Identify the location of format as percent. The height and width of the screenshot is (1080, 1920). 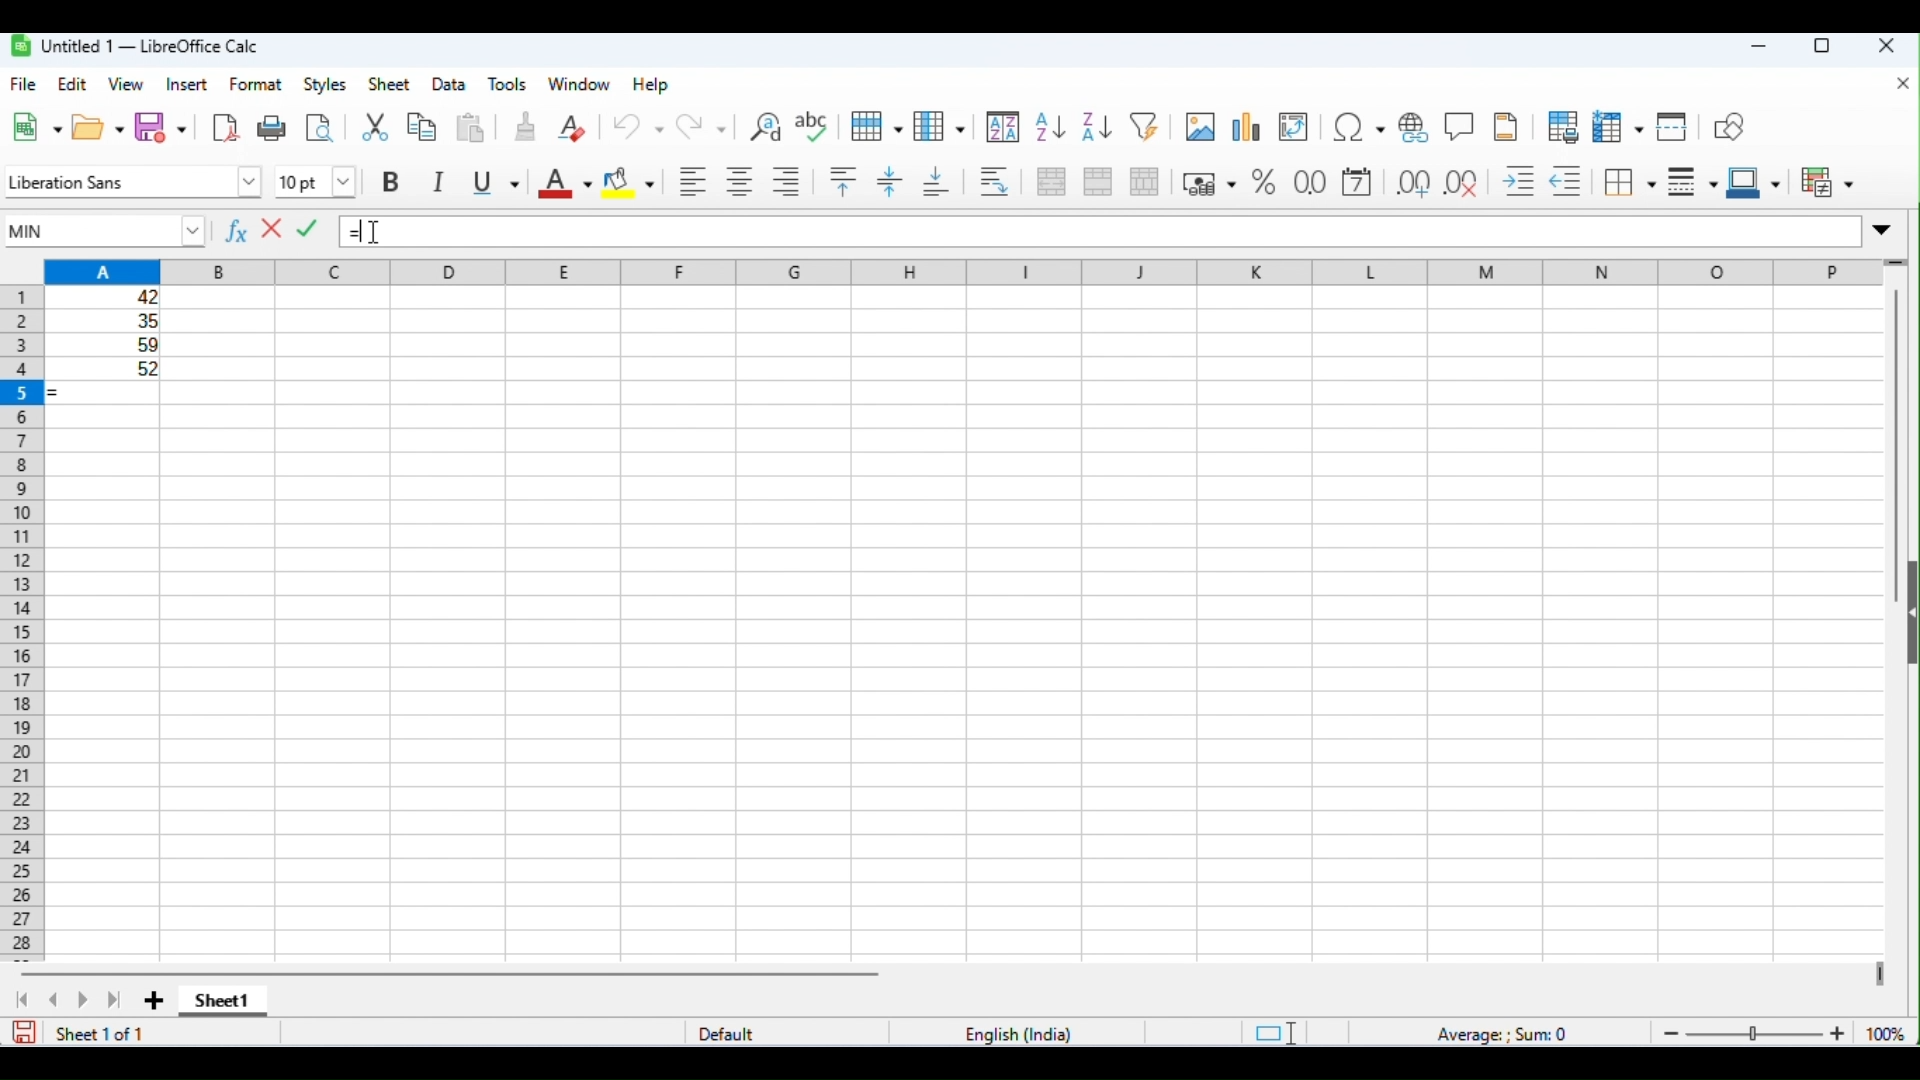
(1262, 182).